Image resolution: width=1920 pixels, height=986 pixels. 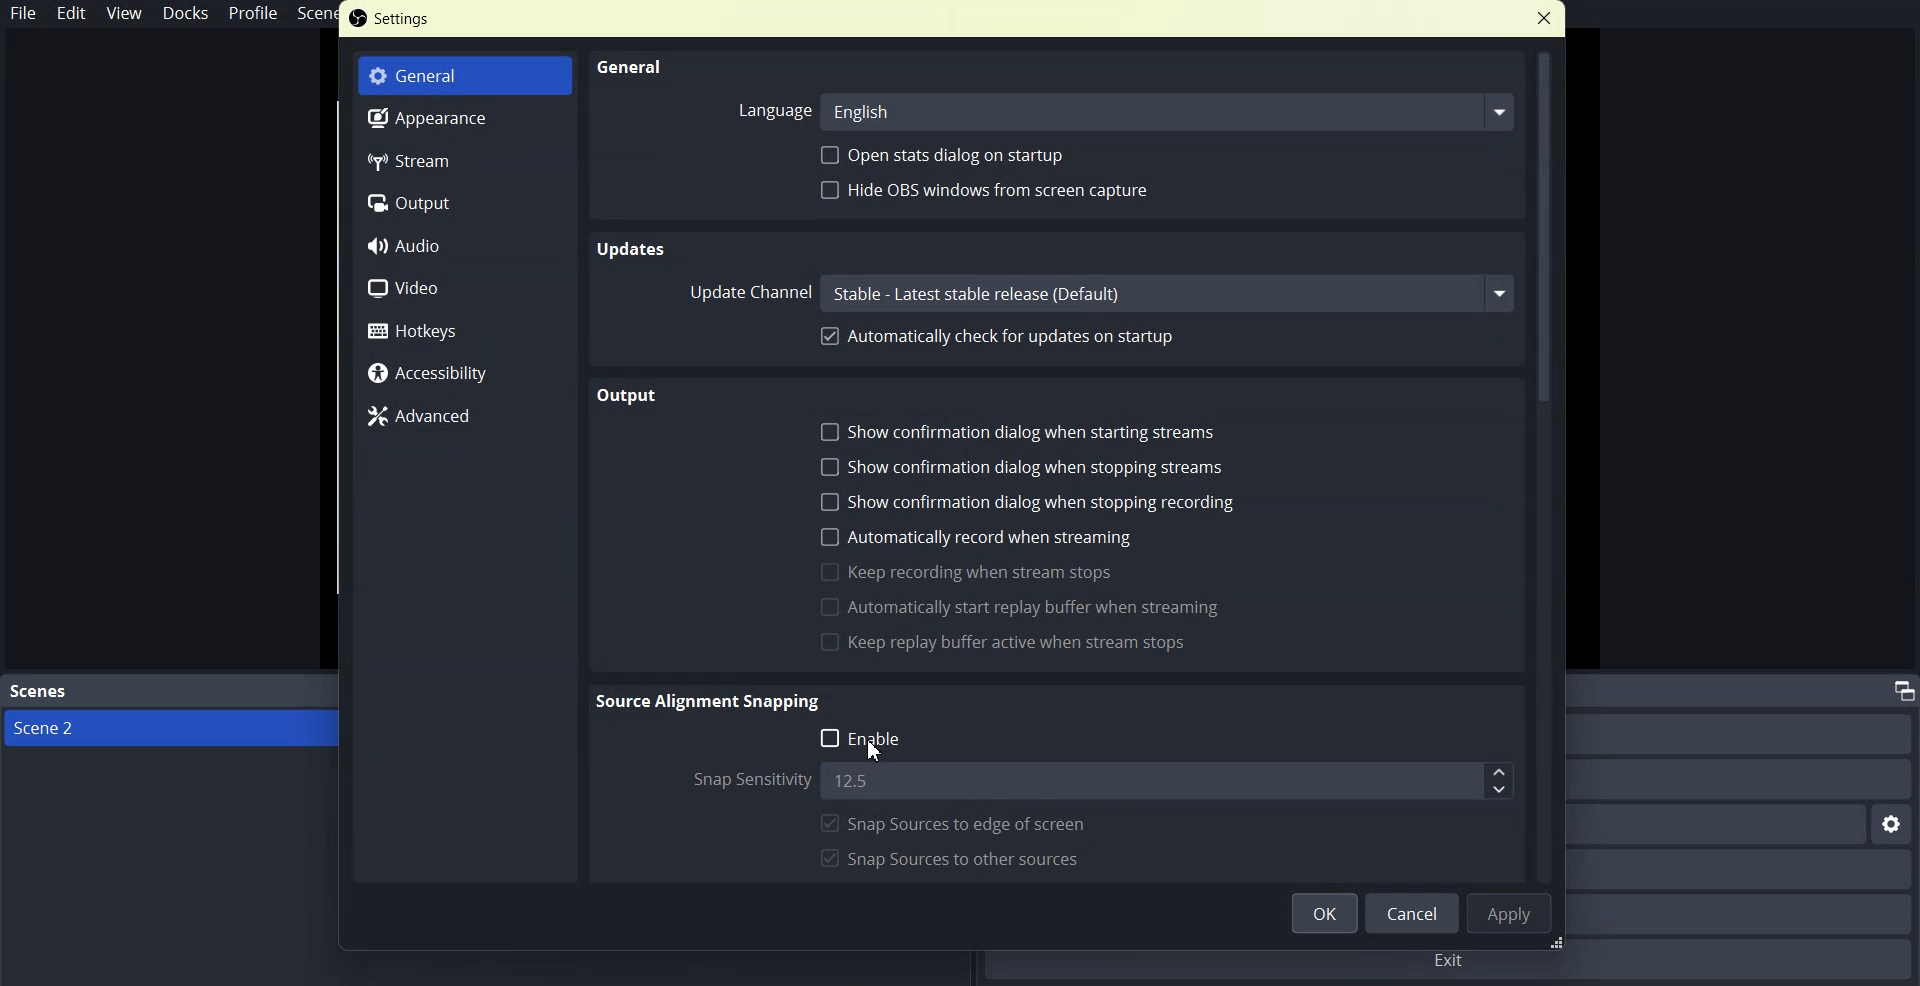 I want to click on exit, so click(x=1466, y=961).